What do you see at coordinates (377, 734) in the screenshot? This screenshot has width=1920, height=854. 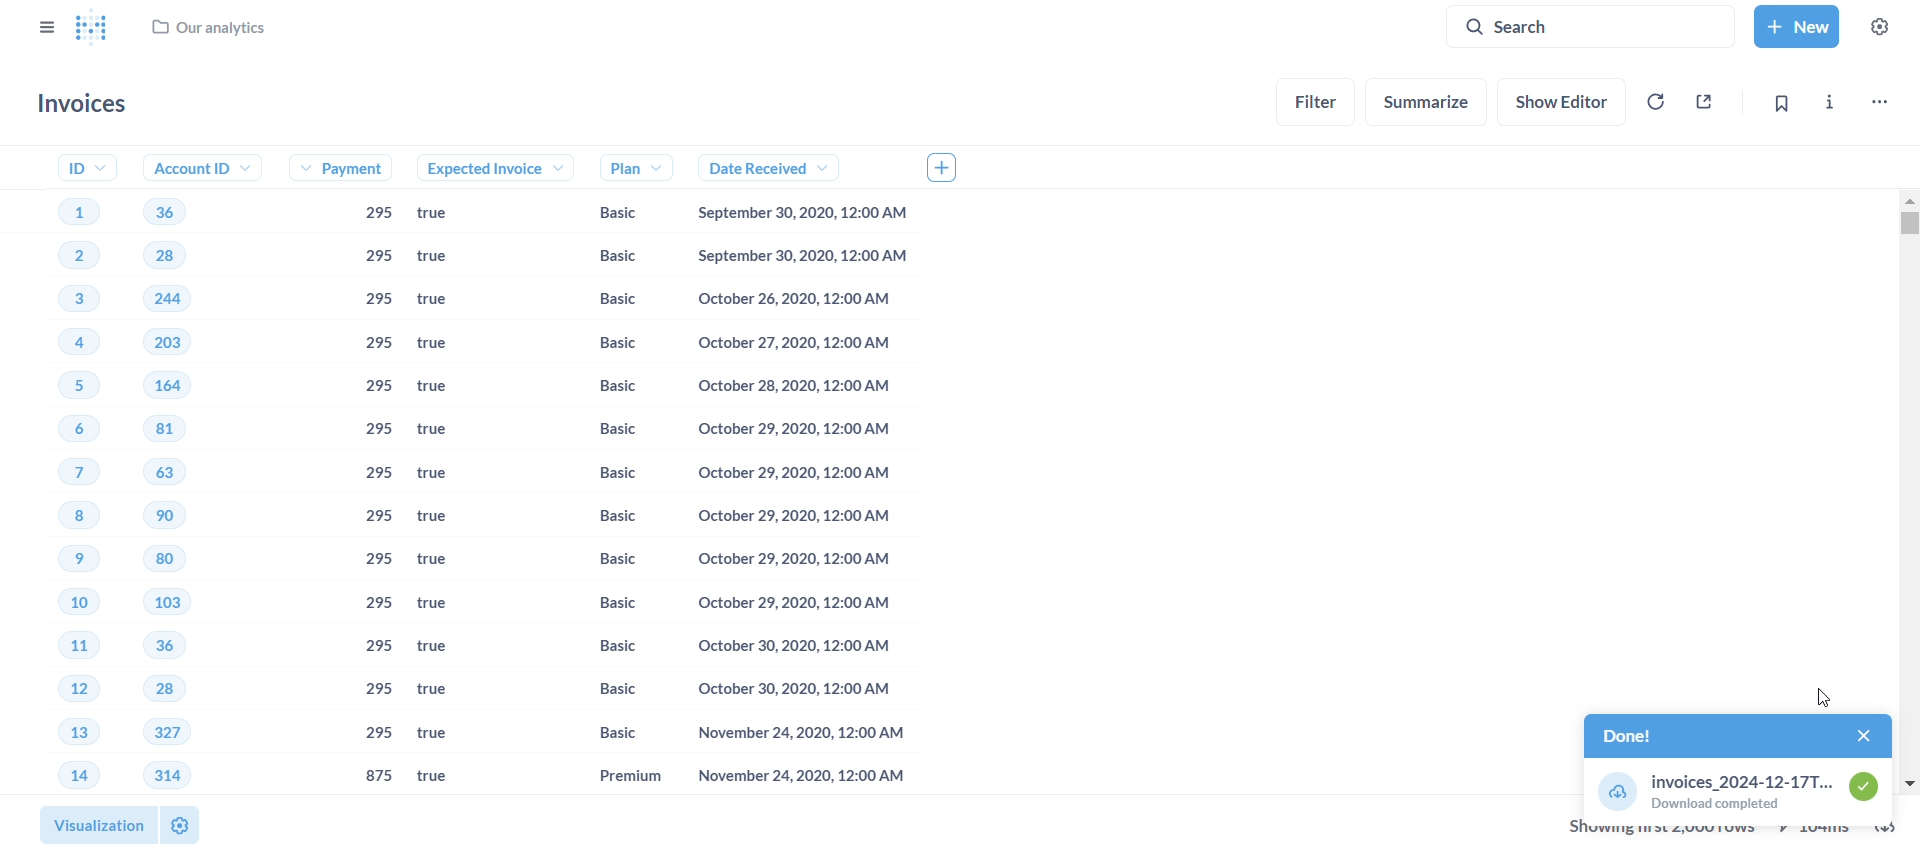 I see `295` at bounding box center [377, 734].